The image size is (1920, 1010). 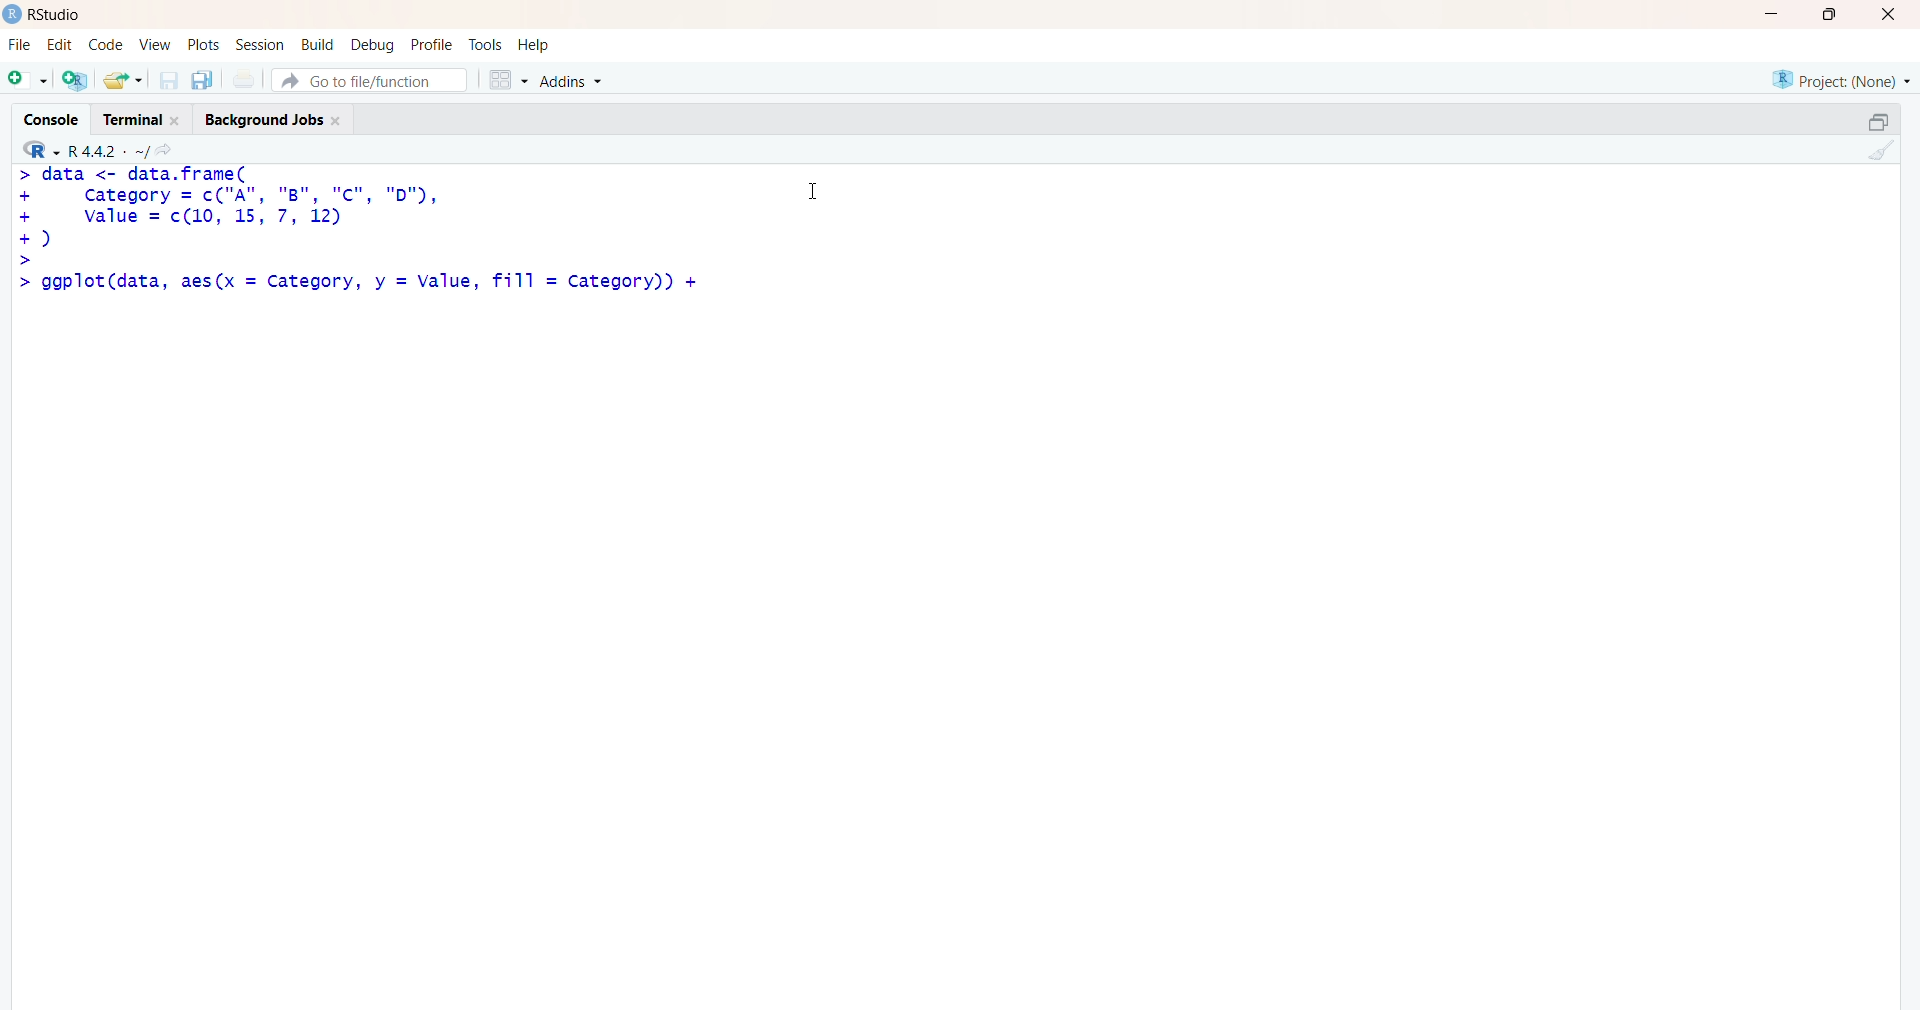 I want to click on minimize, so click(x=1778, y=14).